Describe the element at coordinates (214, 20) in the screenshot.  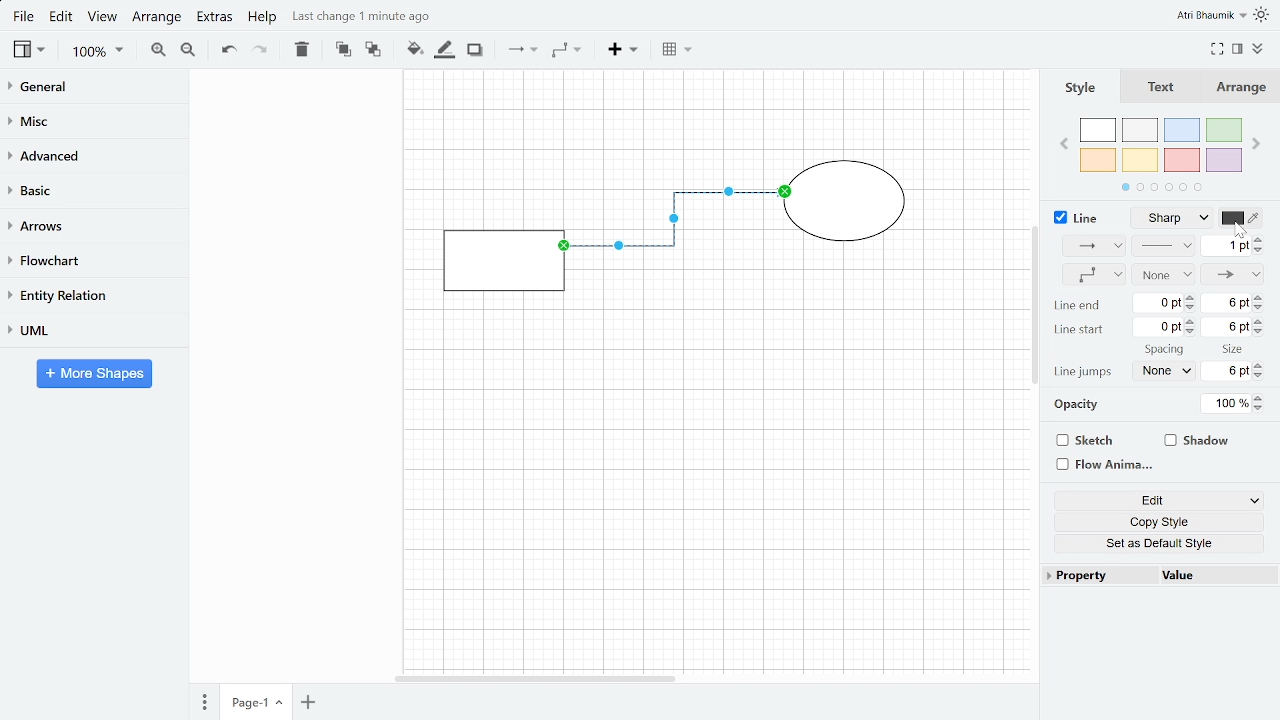
I see `Extras` at that location.